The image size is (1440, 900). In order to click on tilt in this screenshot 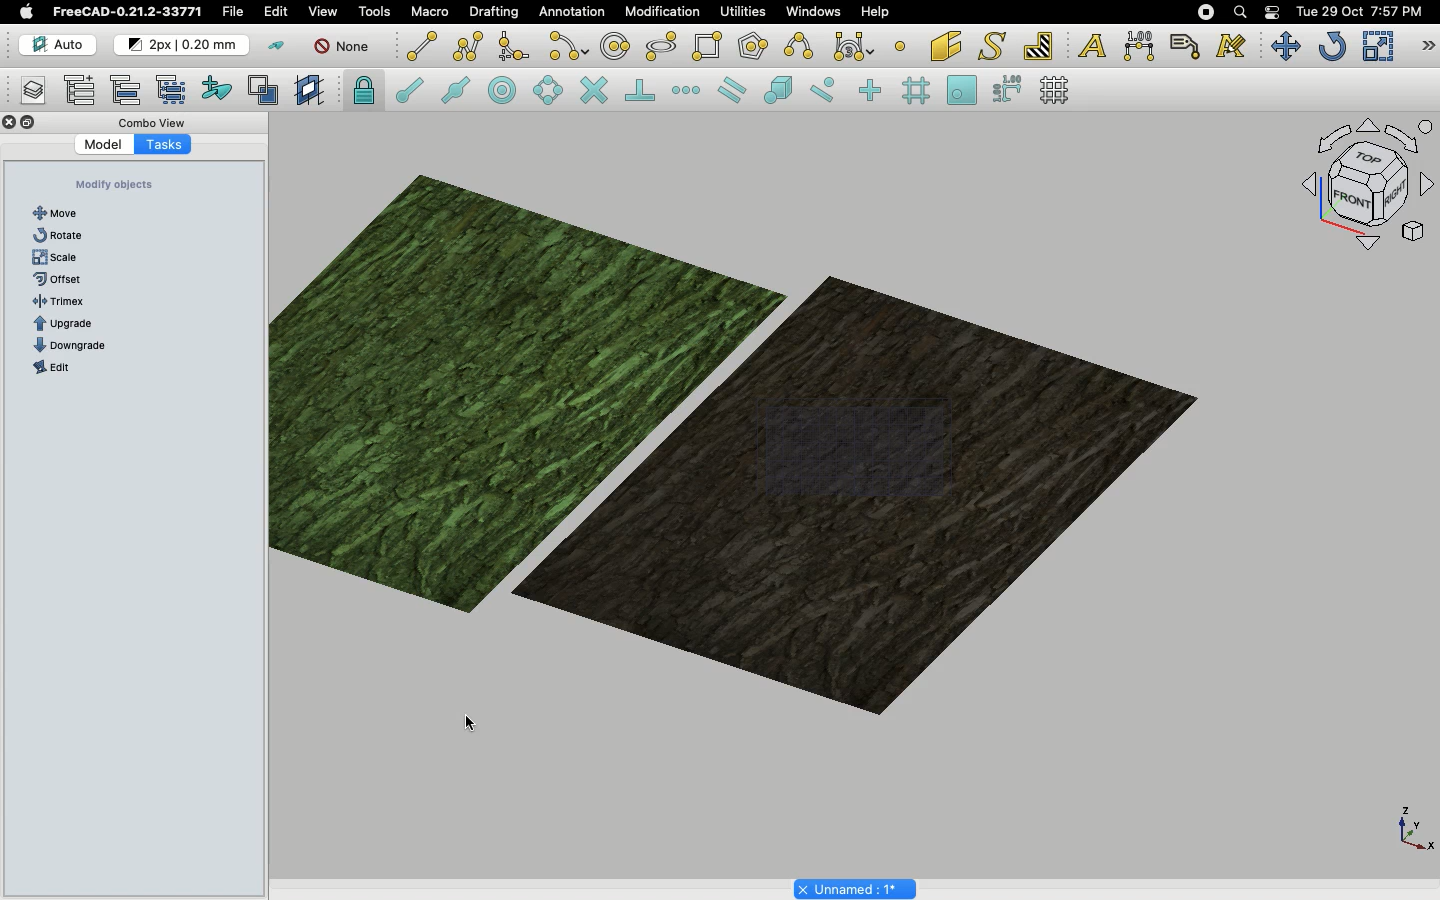, I will do `click(58, 367)`.